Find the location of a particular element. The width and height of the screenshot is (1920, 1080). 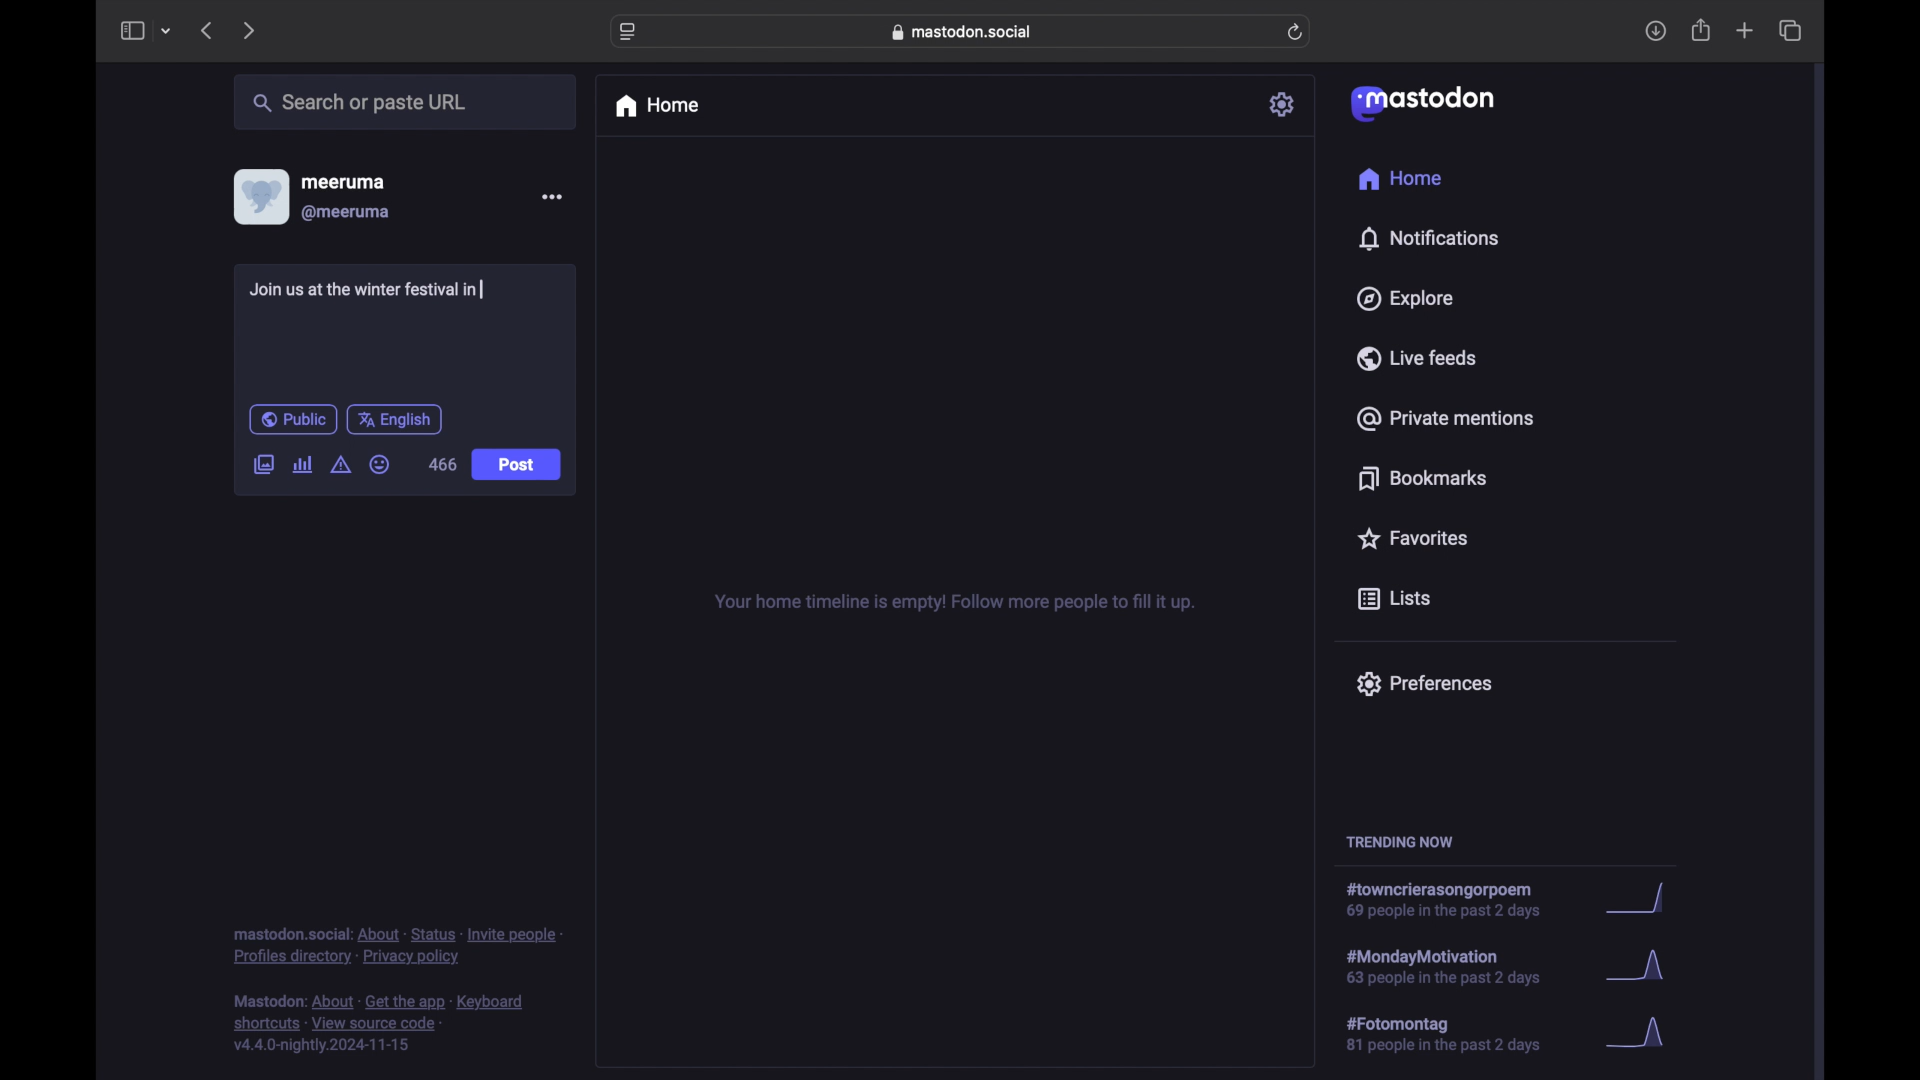

web address is located at coordinates (966, 31).